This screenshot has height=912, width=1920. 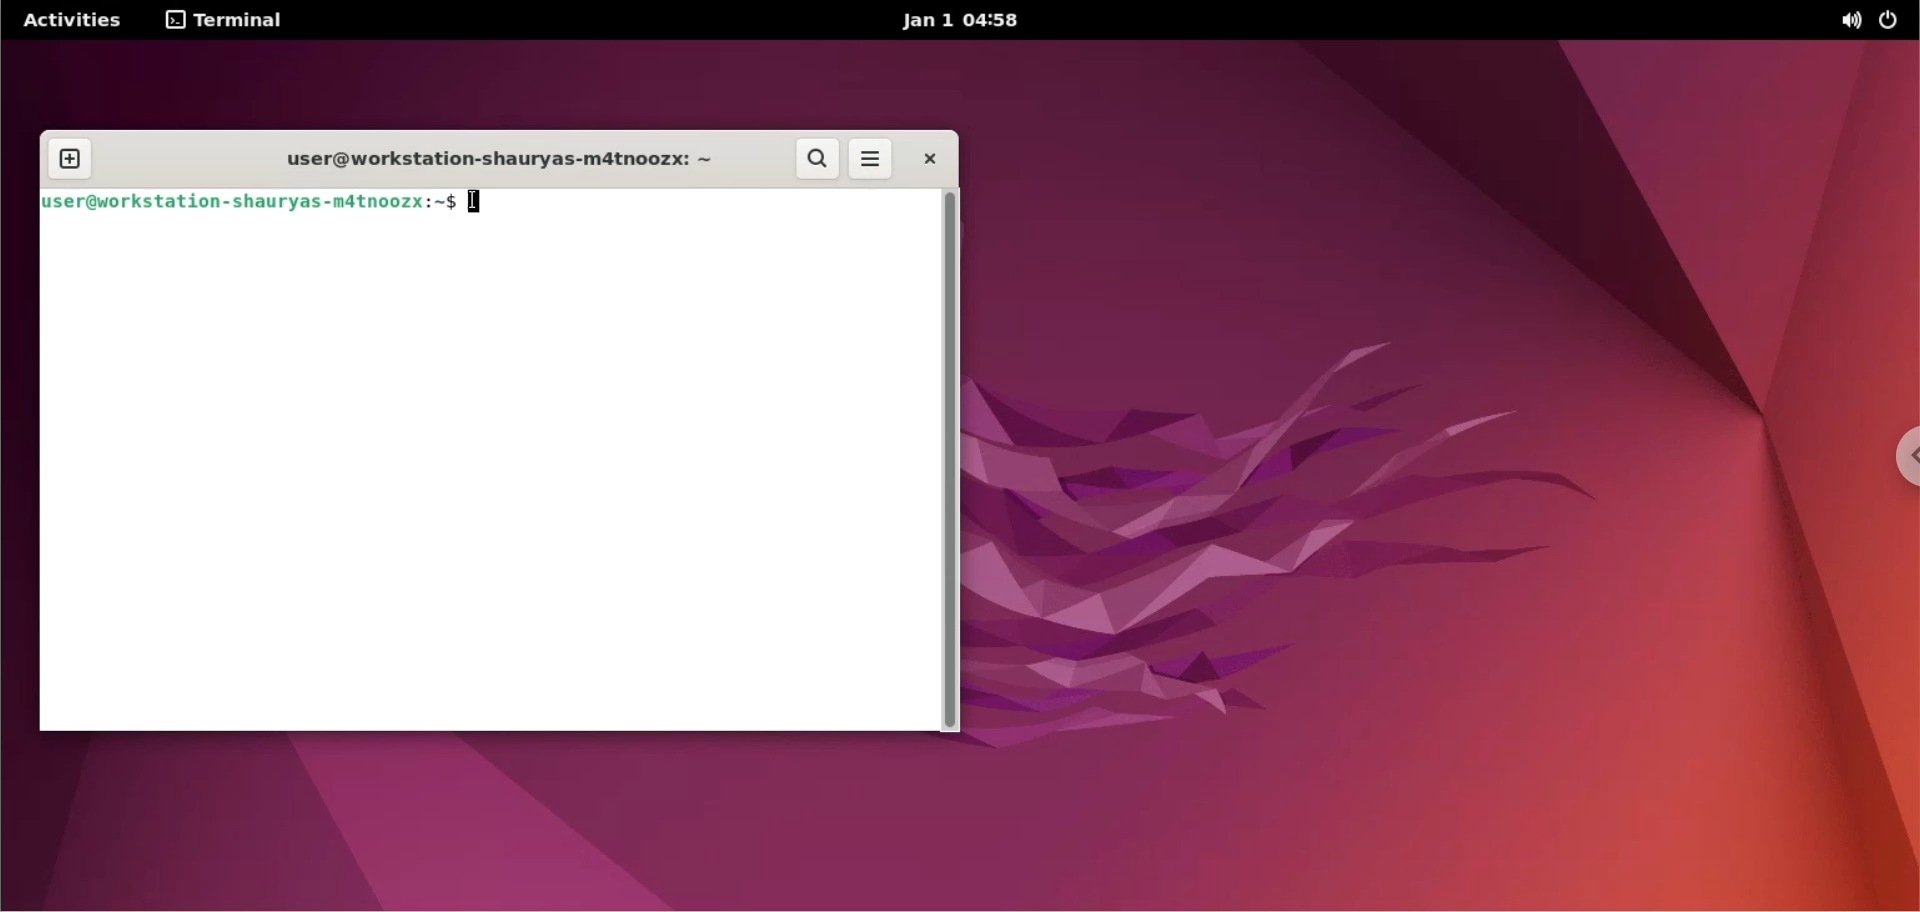 I want to click on user@workstation -shauryas-mdtnoozx:~$ , so click(x=245, y=201).